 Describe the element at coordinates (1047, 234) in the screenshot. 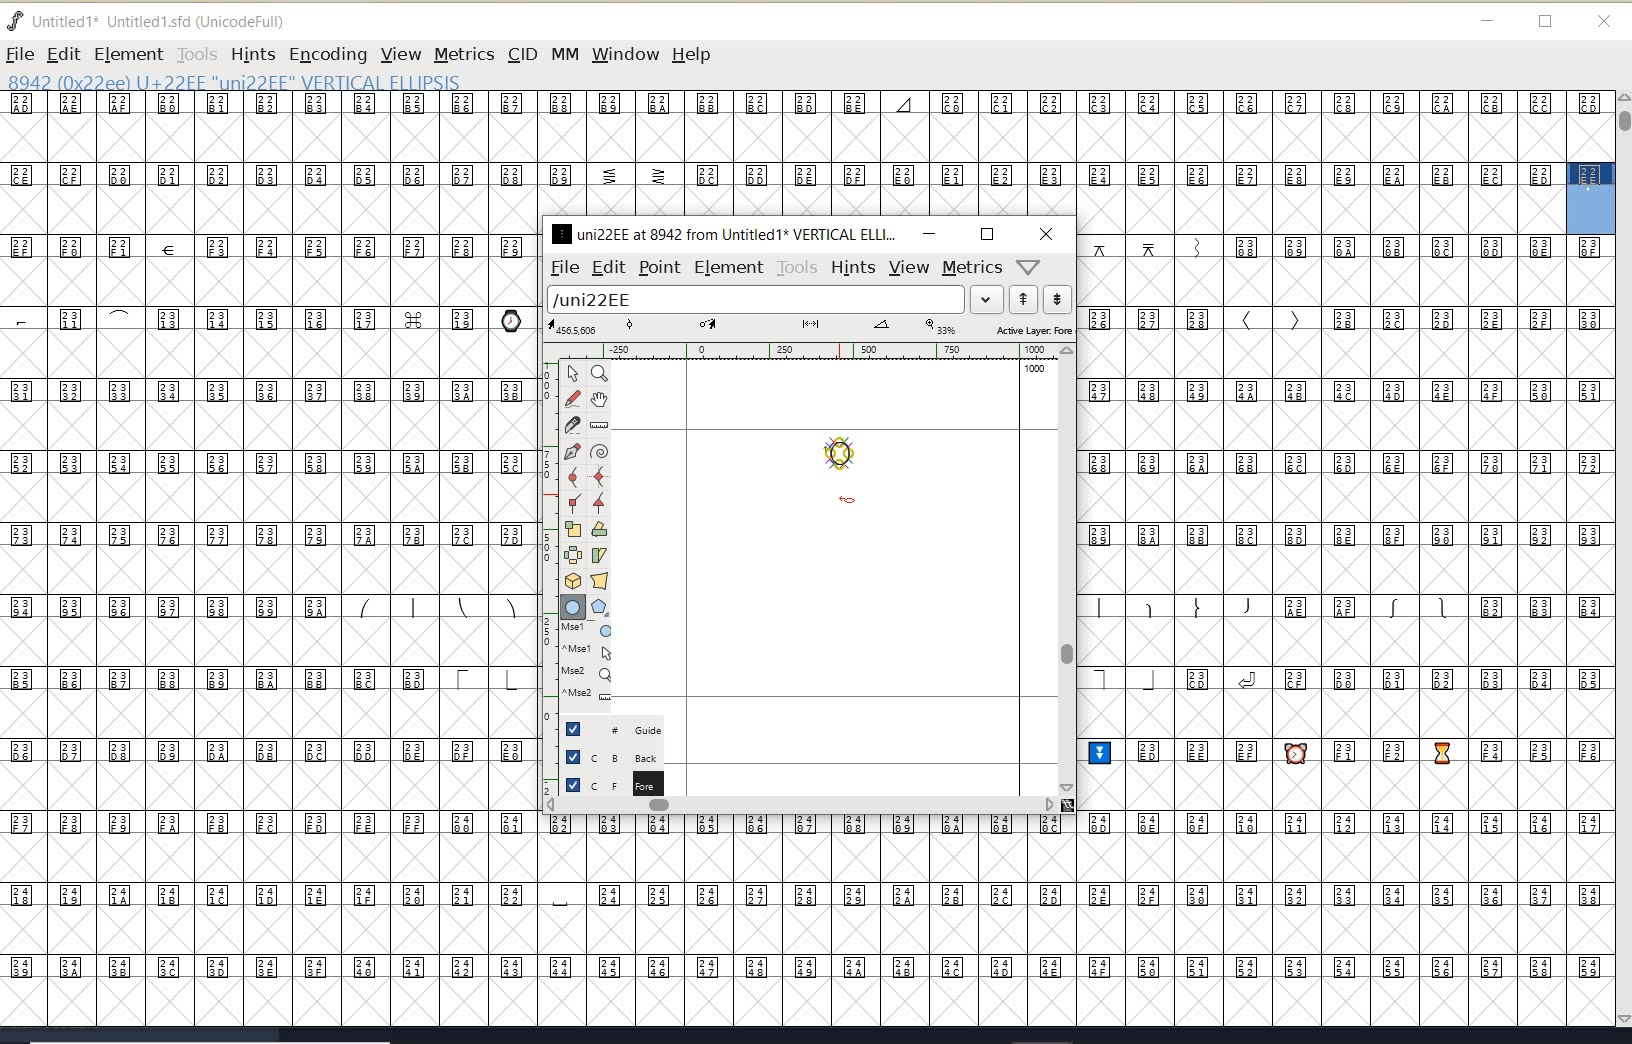

I see `close` at that location.